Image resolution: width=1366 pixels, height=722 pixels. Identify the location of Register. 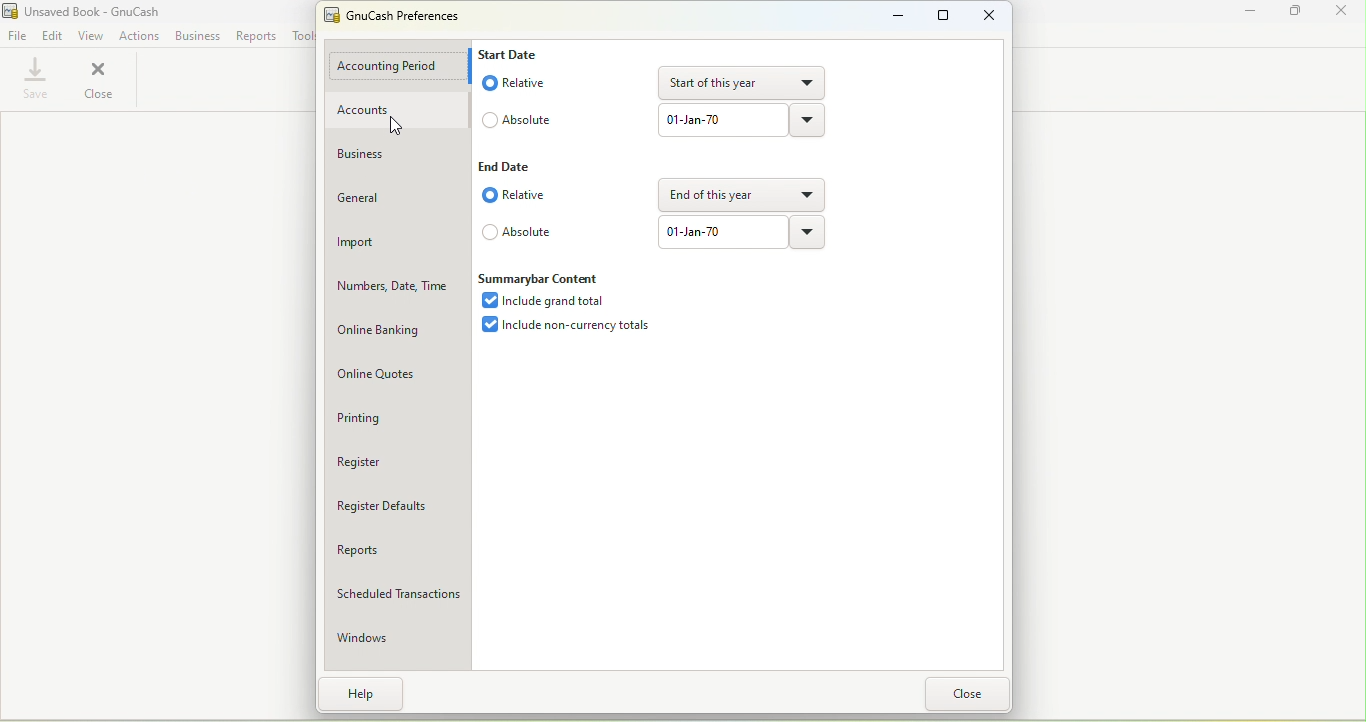
(401, 463).